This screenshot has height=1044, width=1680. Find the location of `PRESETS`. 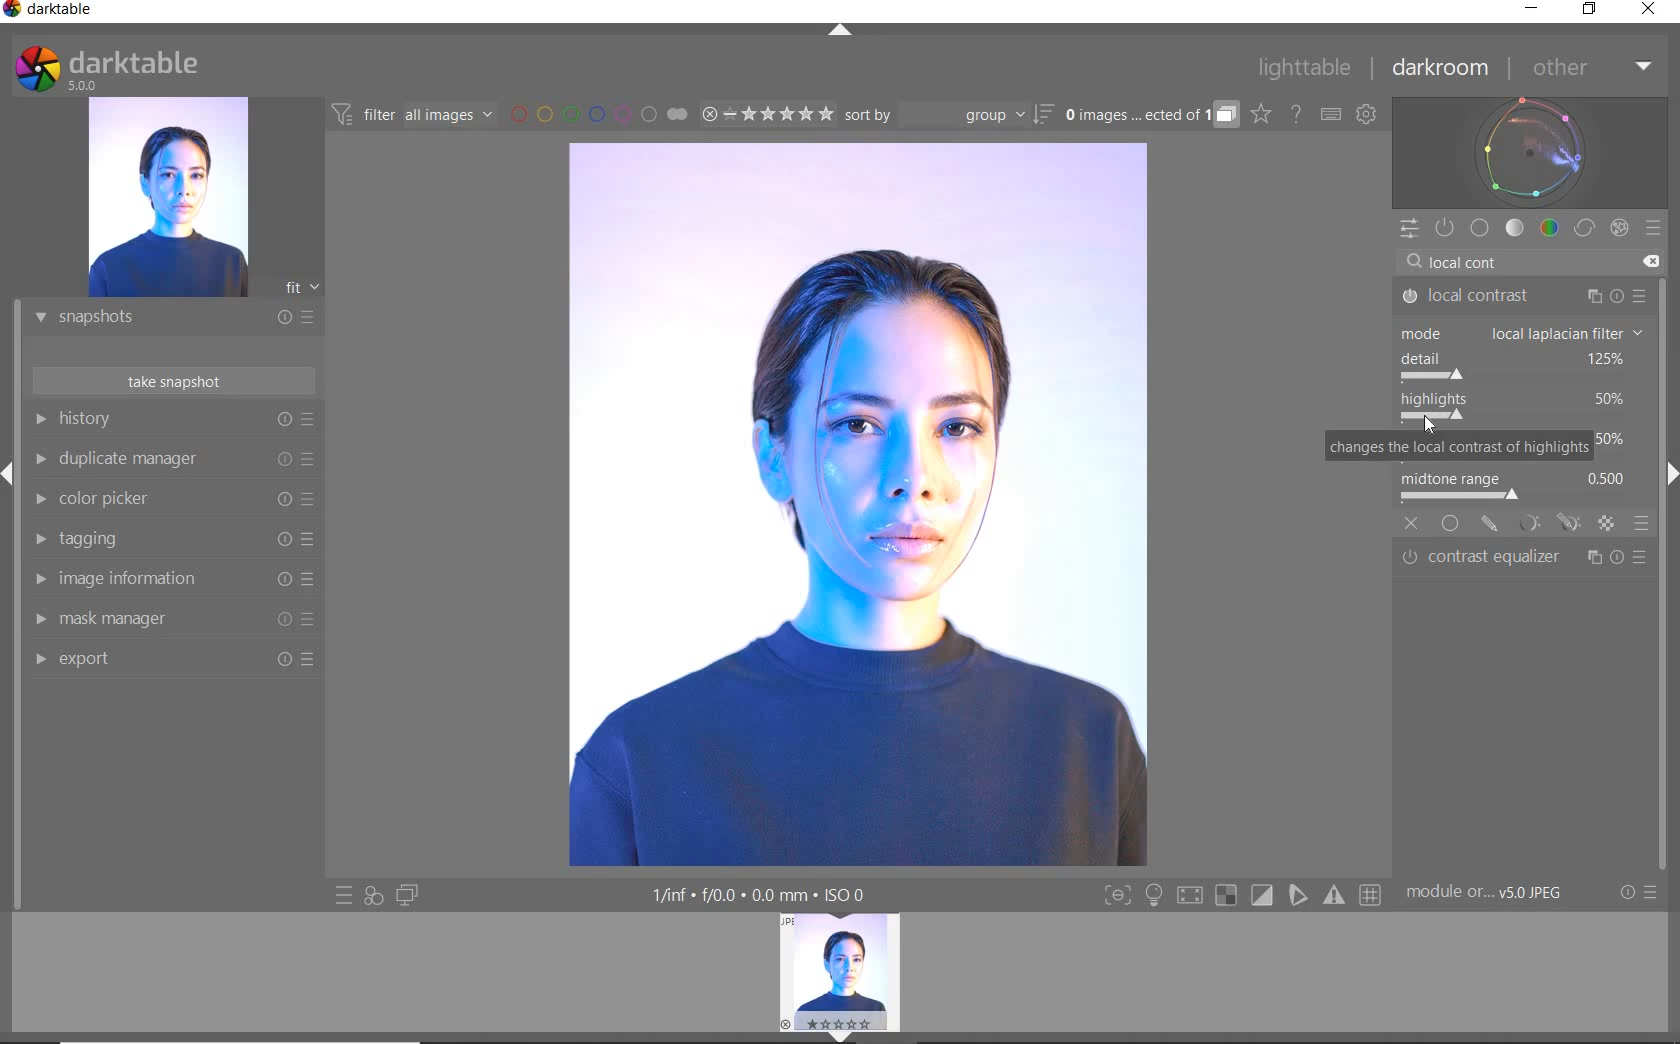

PRESETS is located at coordinates (1653, 227).